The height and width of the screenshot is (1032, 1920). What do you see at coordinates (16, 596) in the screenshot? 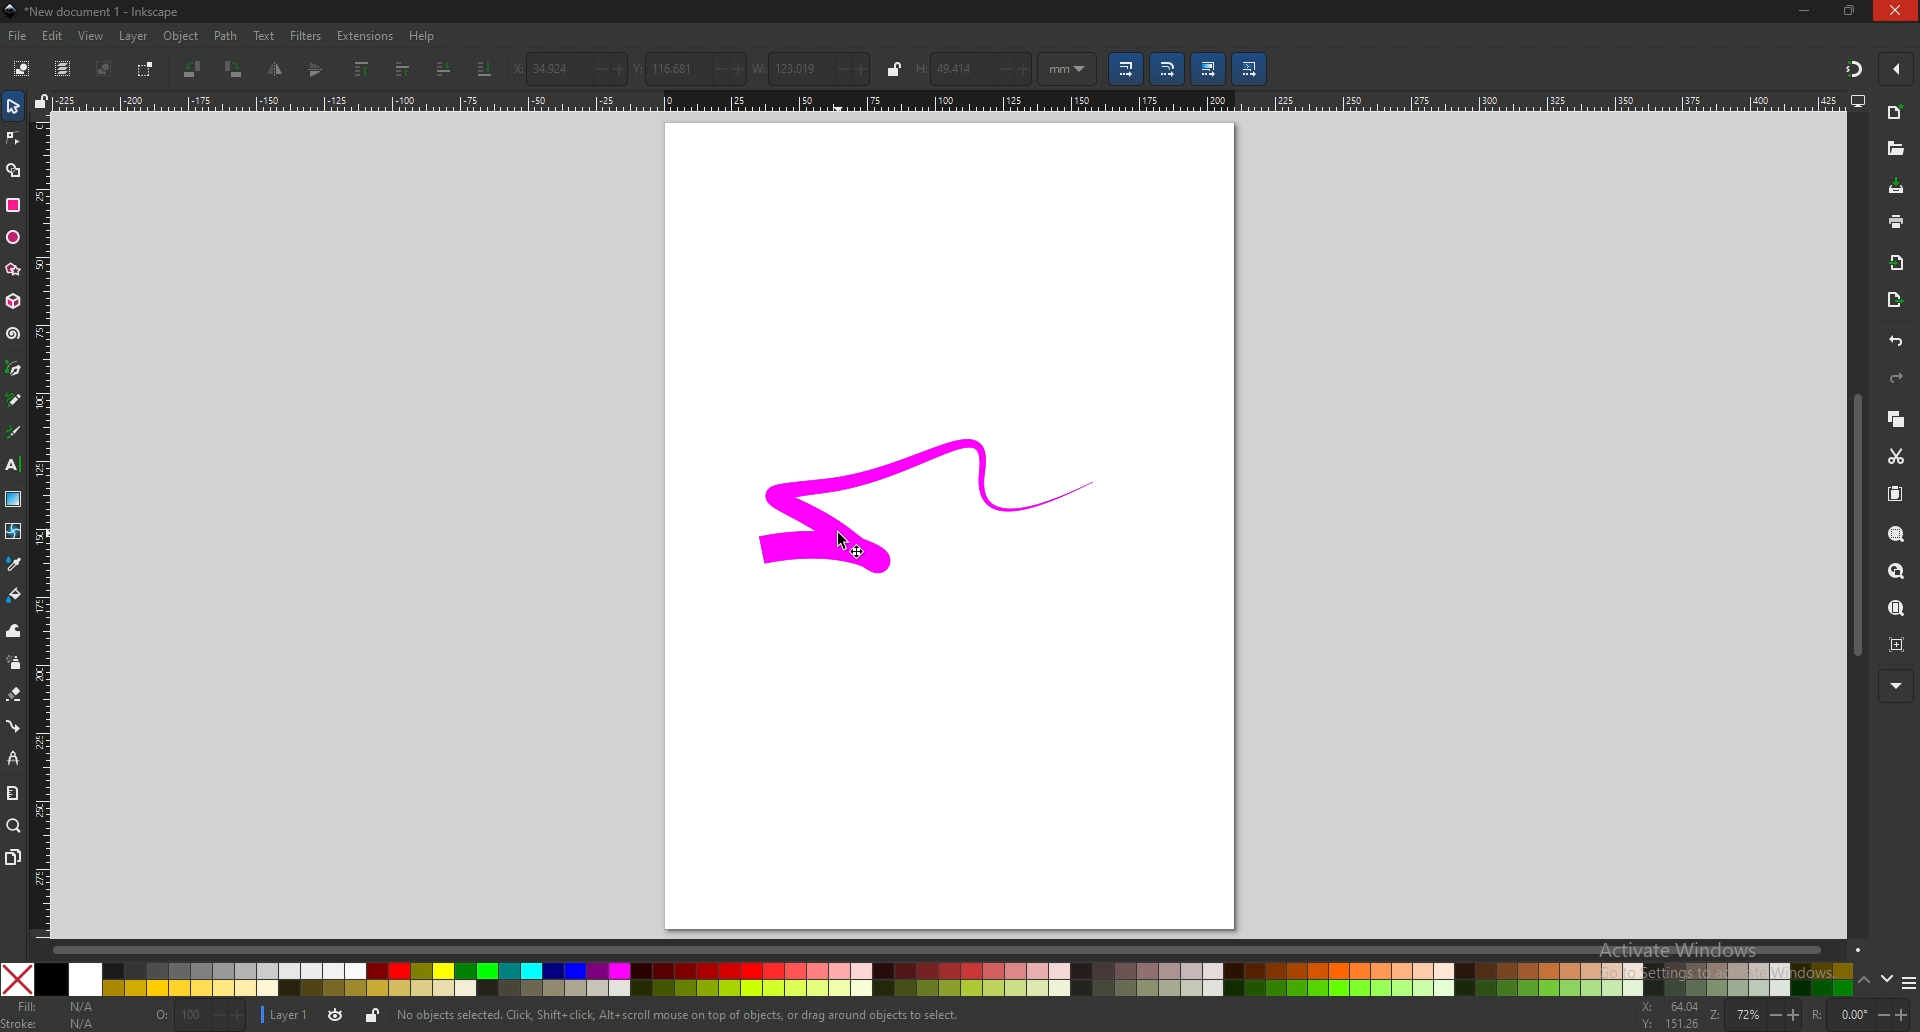
I see `fill bucket` at bounding box center [16, 596].